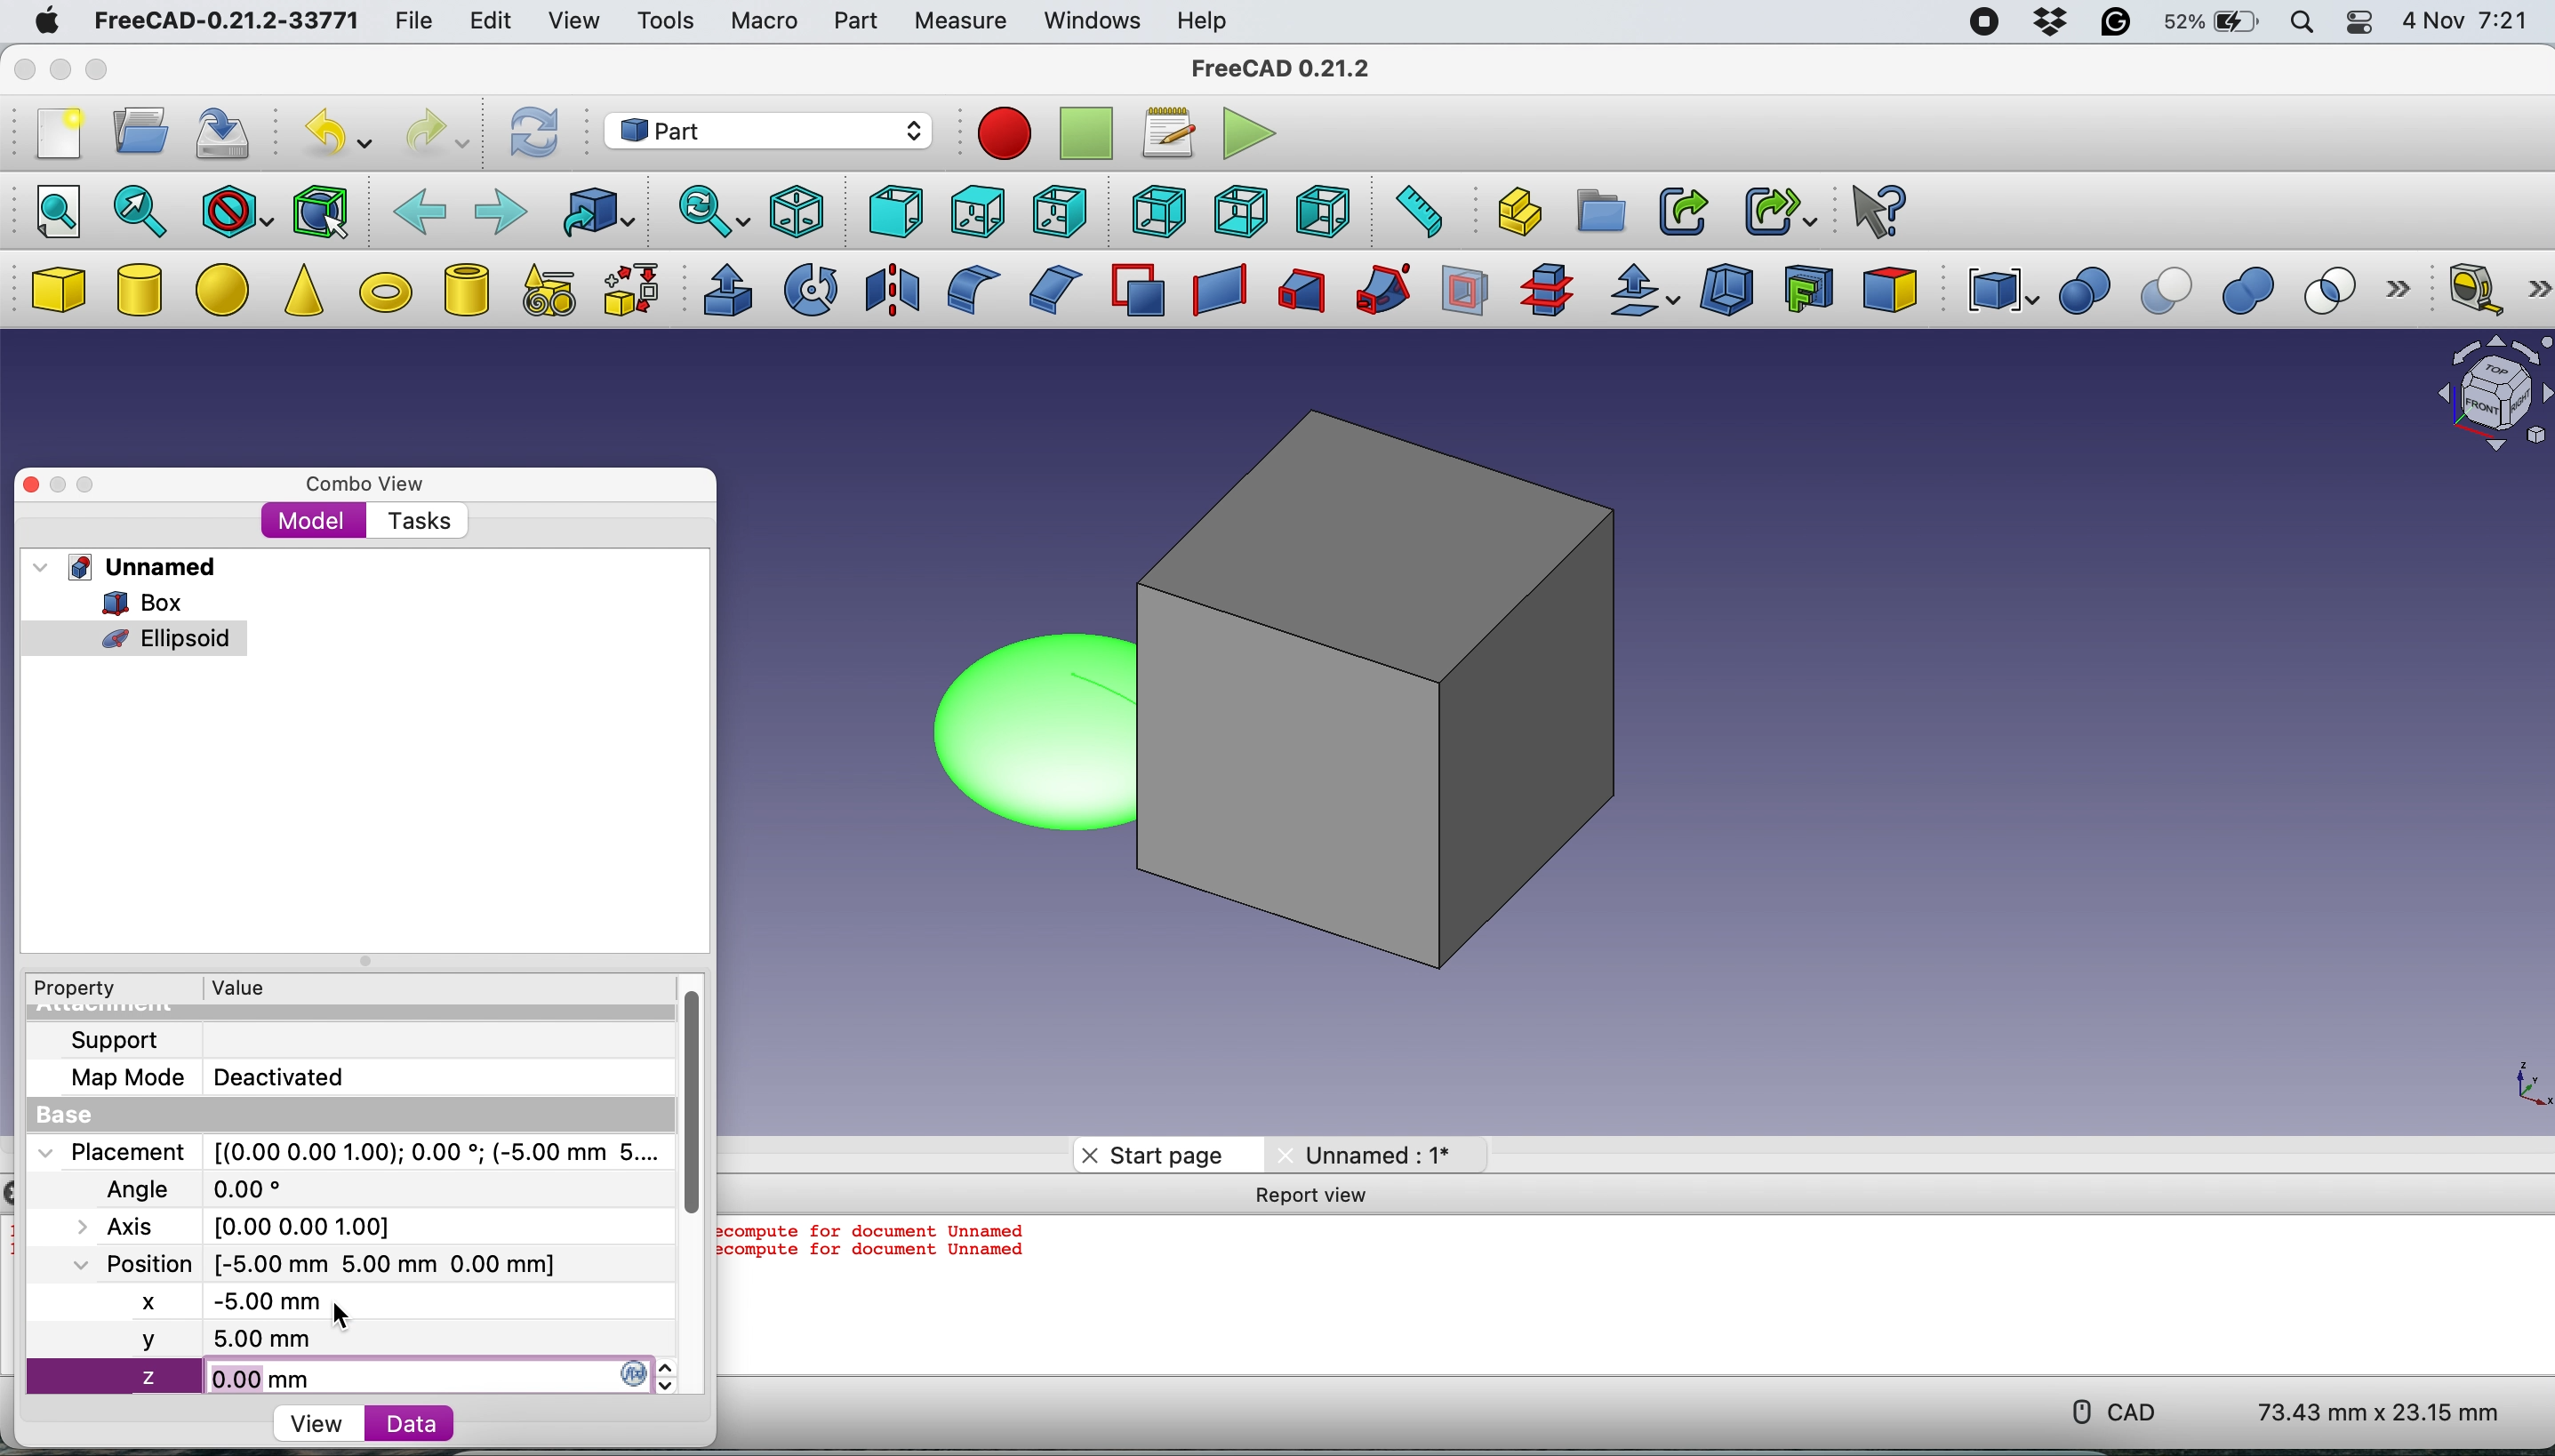 This screenshot has height=1456, width=2555. Describe the element at coordinates (54, 139) in the screenshot. I see `new` at that location.